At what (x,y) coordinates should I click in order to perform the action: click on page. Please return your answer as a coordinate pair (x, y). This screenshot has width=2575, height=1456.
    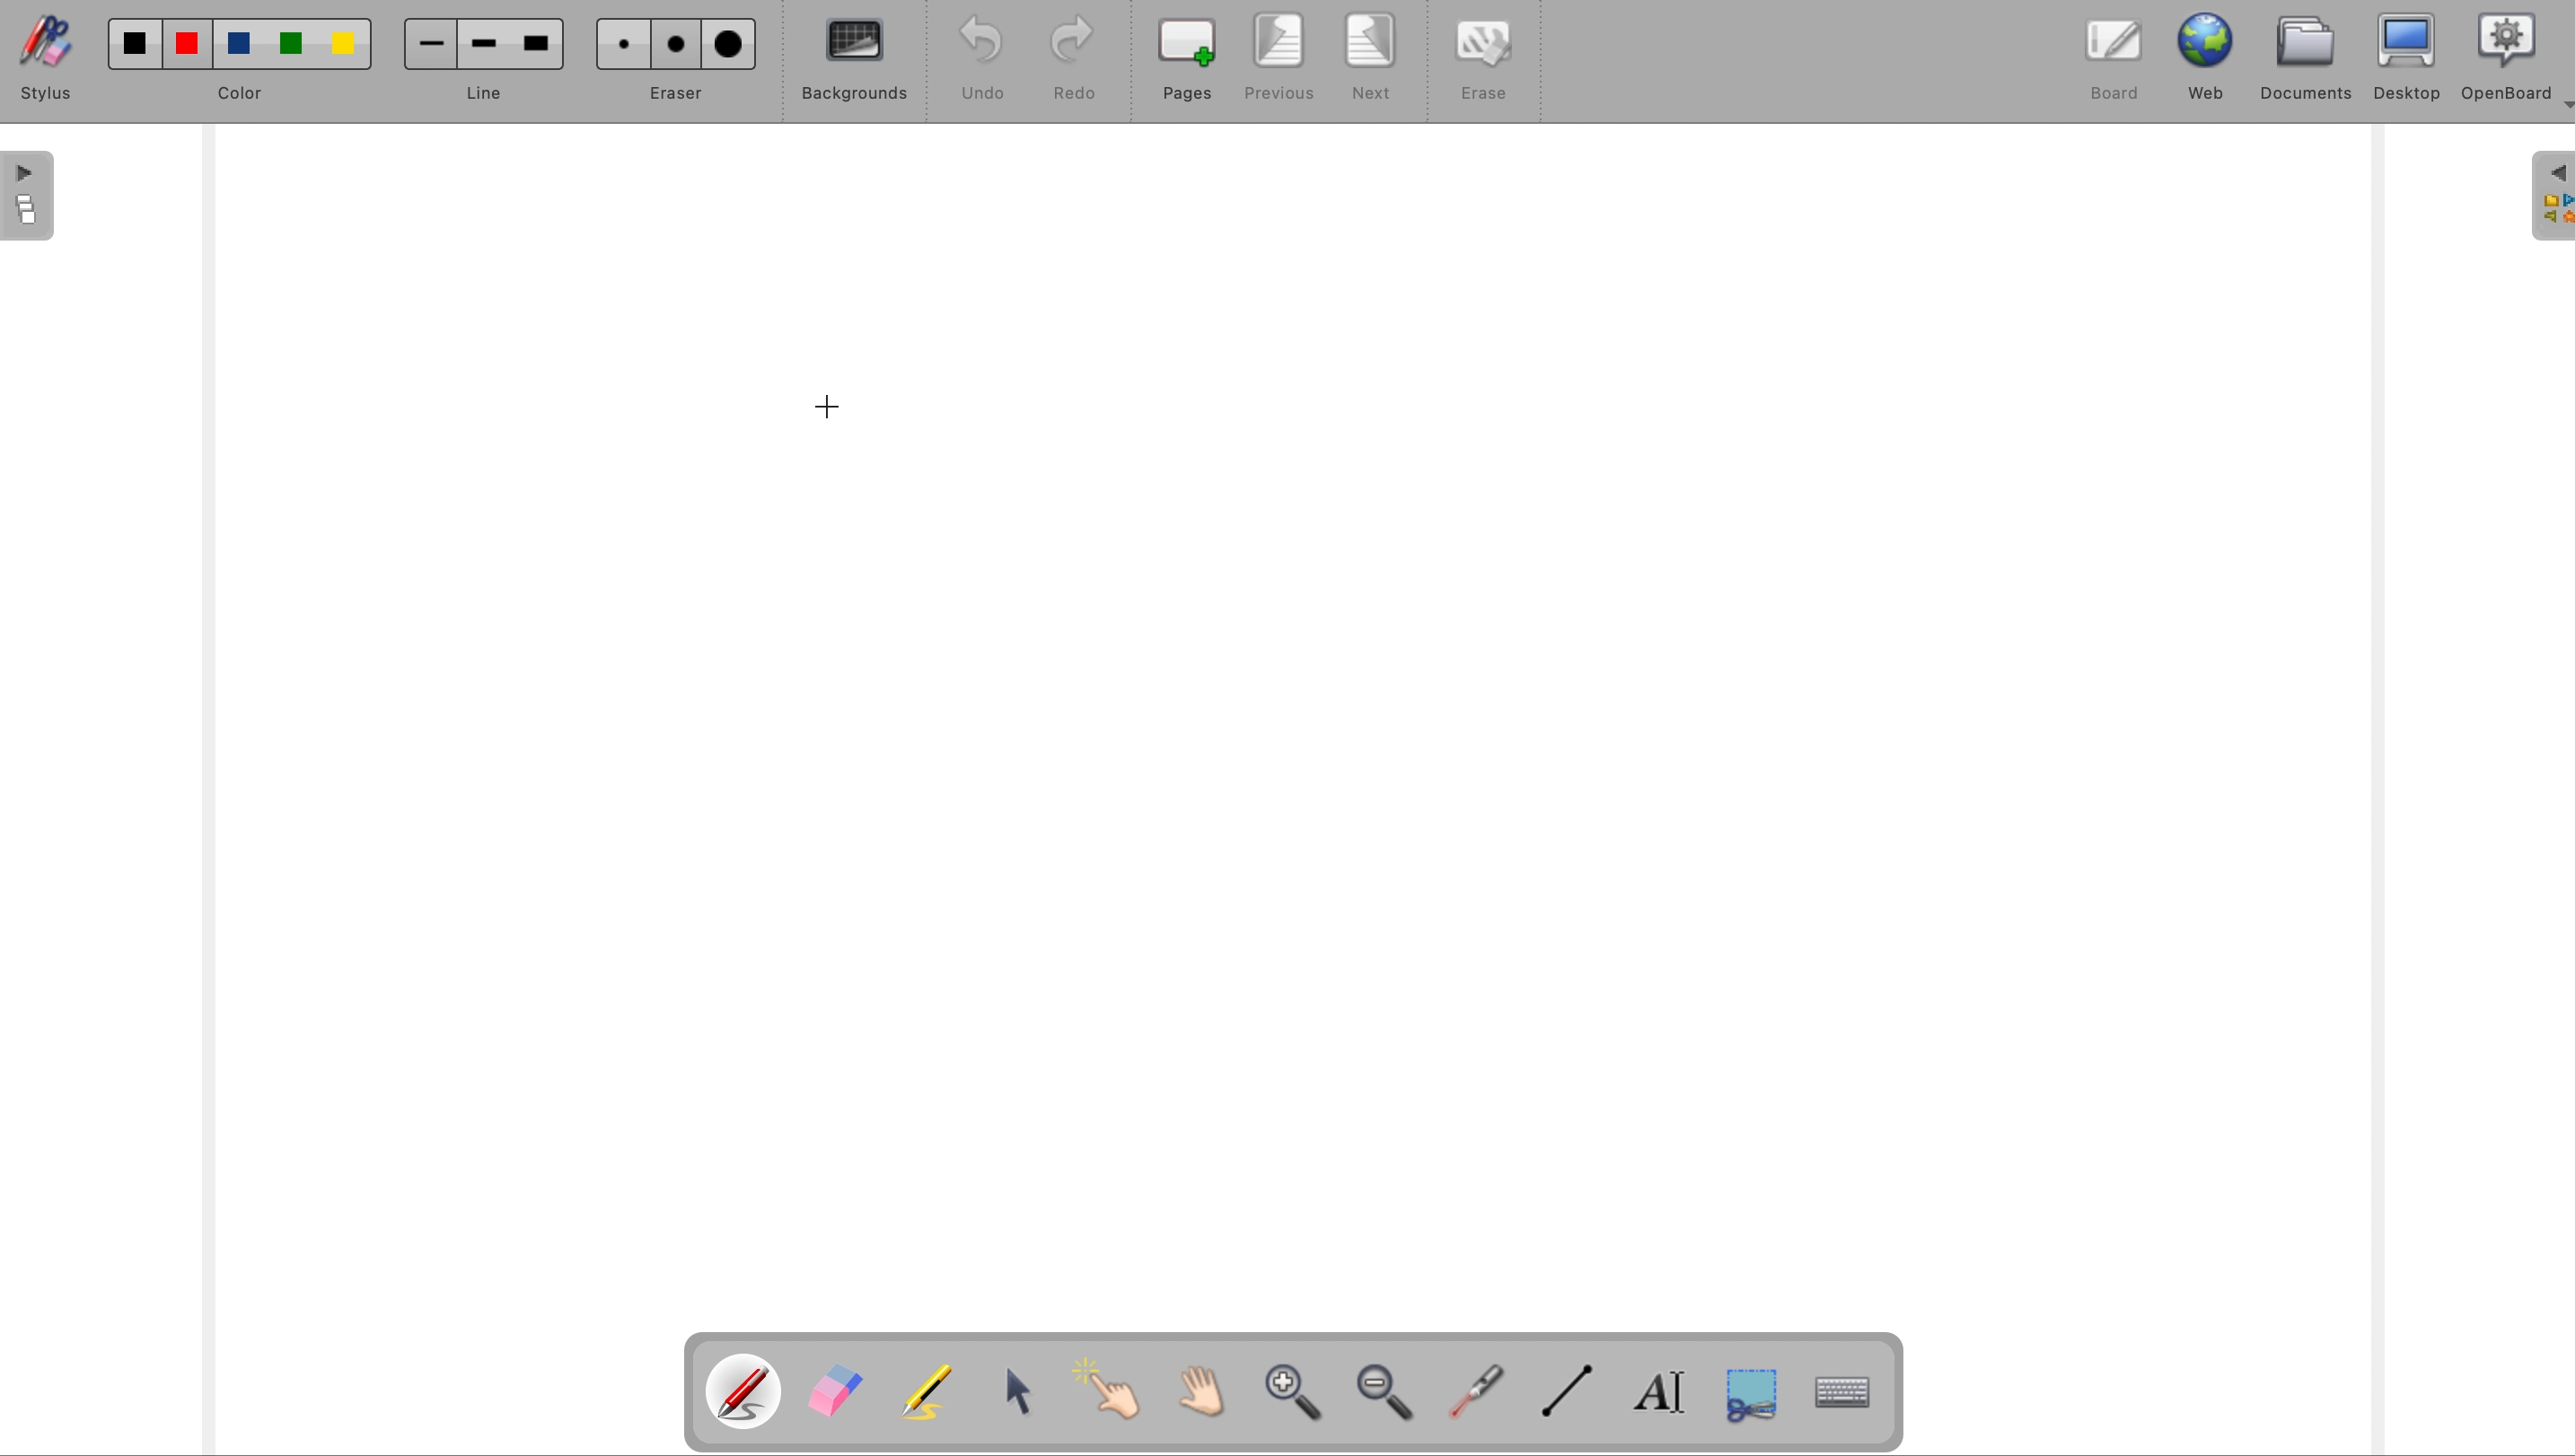
    Looking at the image, I should click on (27, 197).